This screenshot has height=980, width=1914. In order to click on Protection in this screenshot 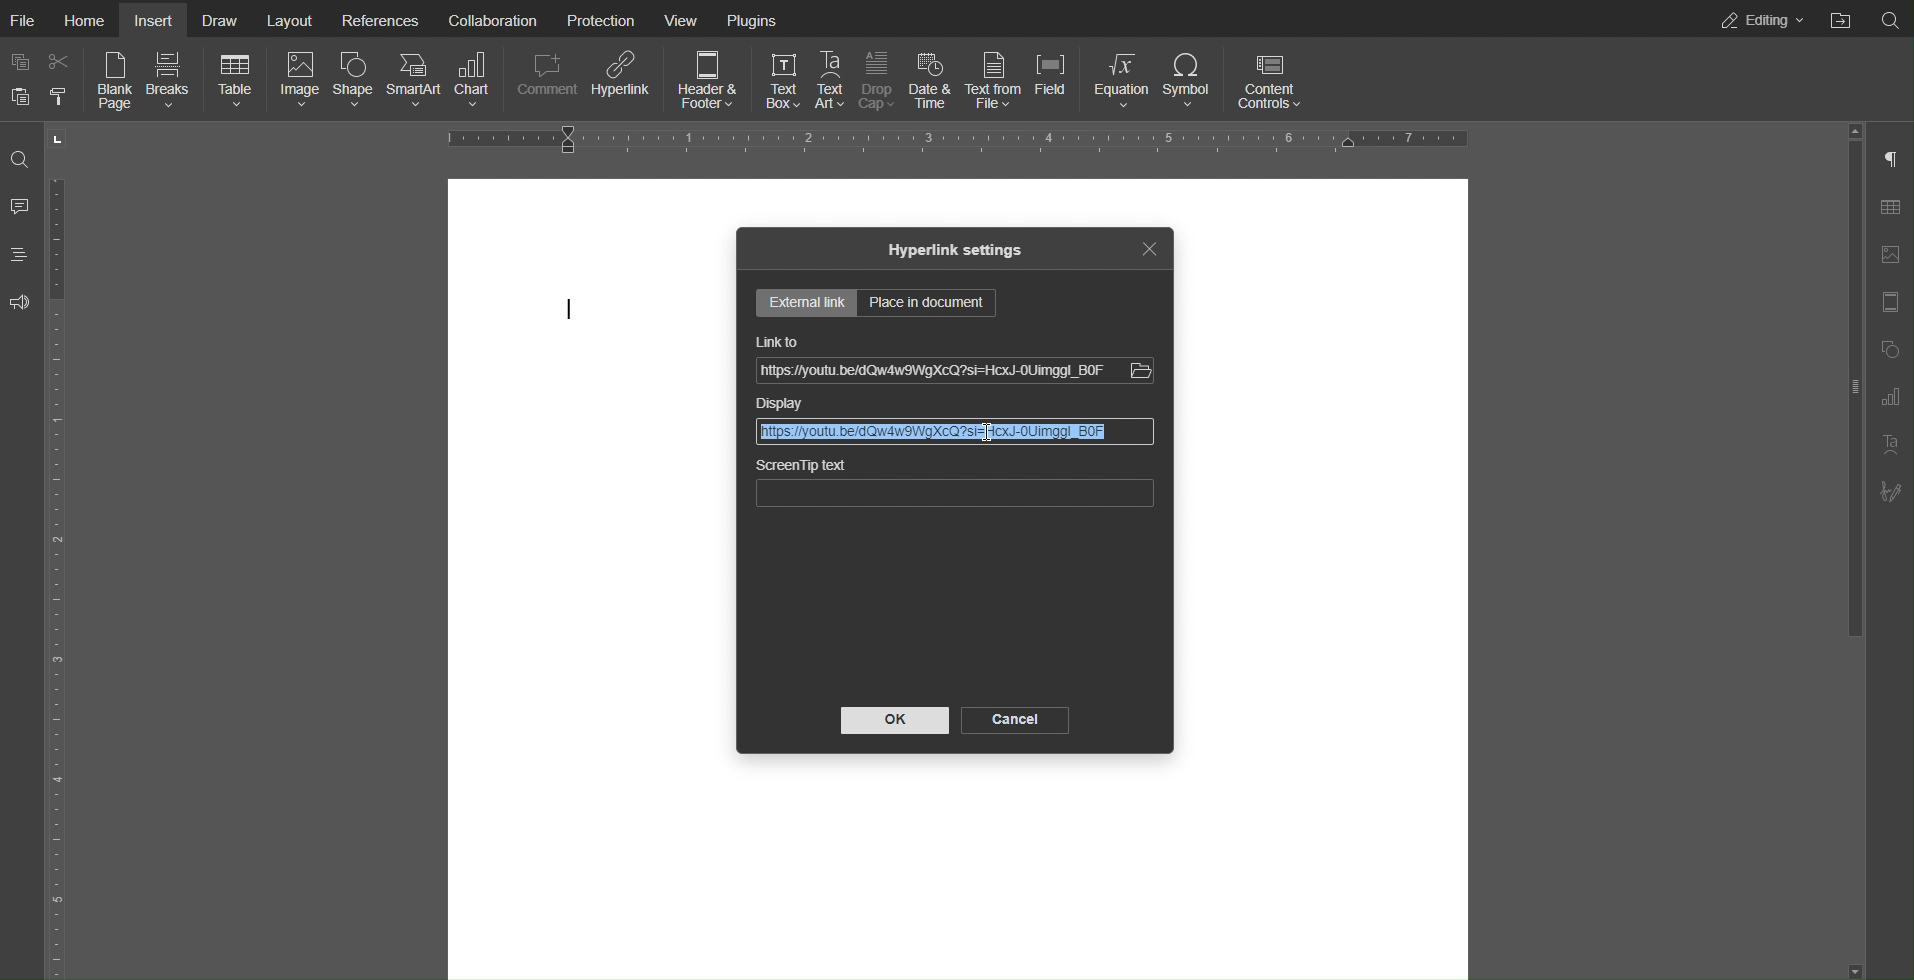, I will do `click(597, 18)`.